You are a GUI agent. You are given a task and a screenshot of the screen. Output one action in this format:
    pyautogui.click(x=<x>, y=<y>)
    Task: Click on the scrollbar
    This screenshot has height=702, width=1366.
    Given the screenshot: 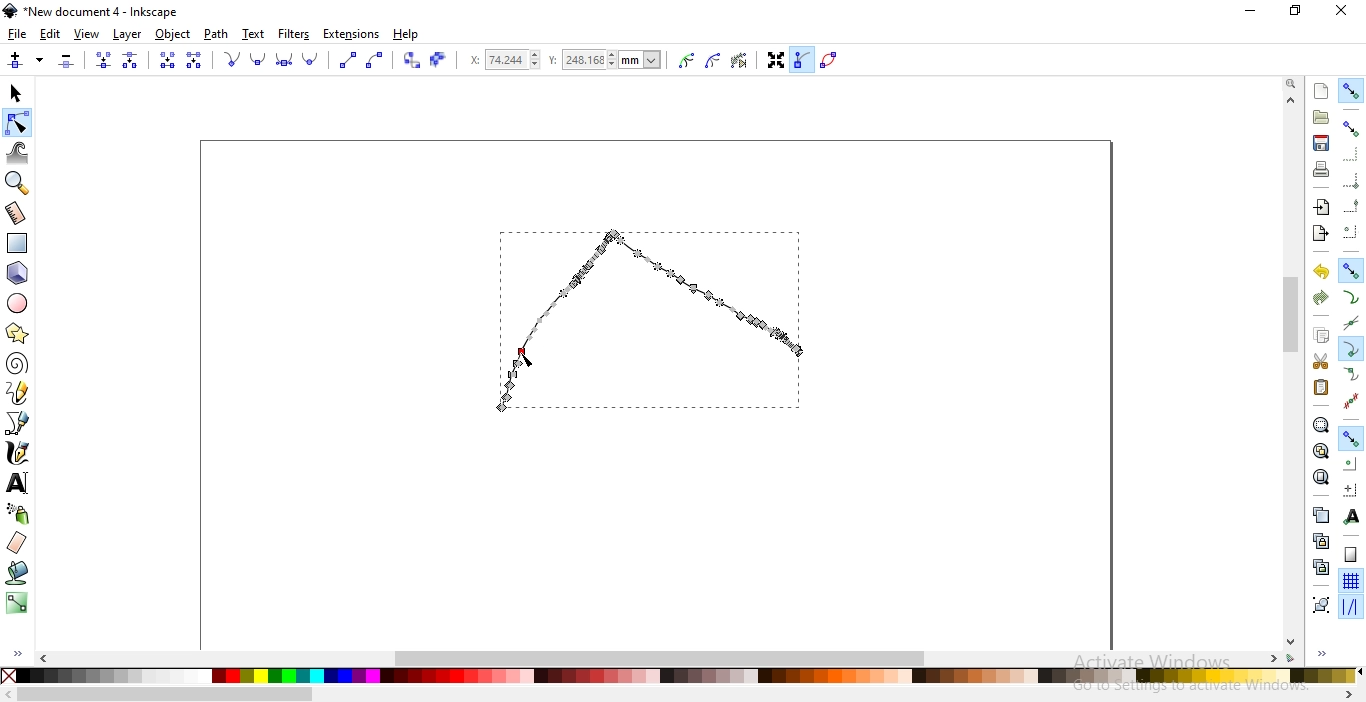 What is the action you would take?
    pyautogui.click(x=663, y=656)
    